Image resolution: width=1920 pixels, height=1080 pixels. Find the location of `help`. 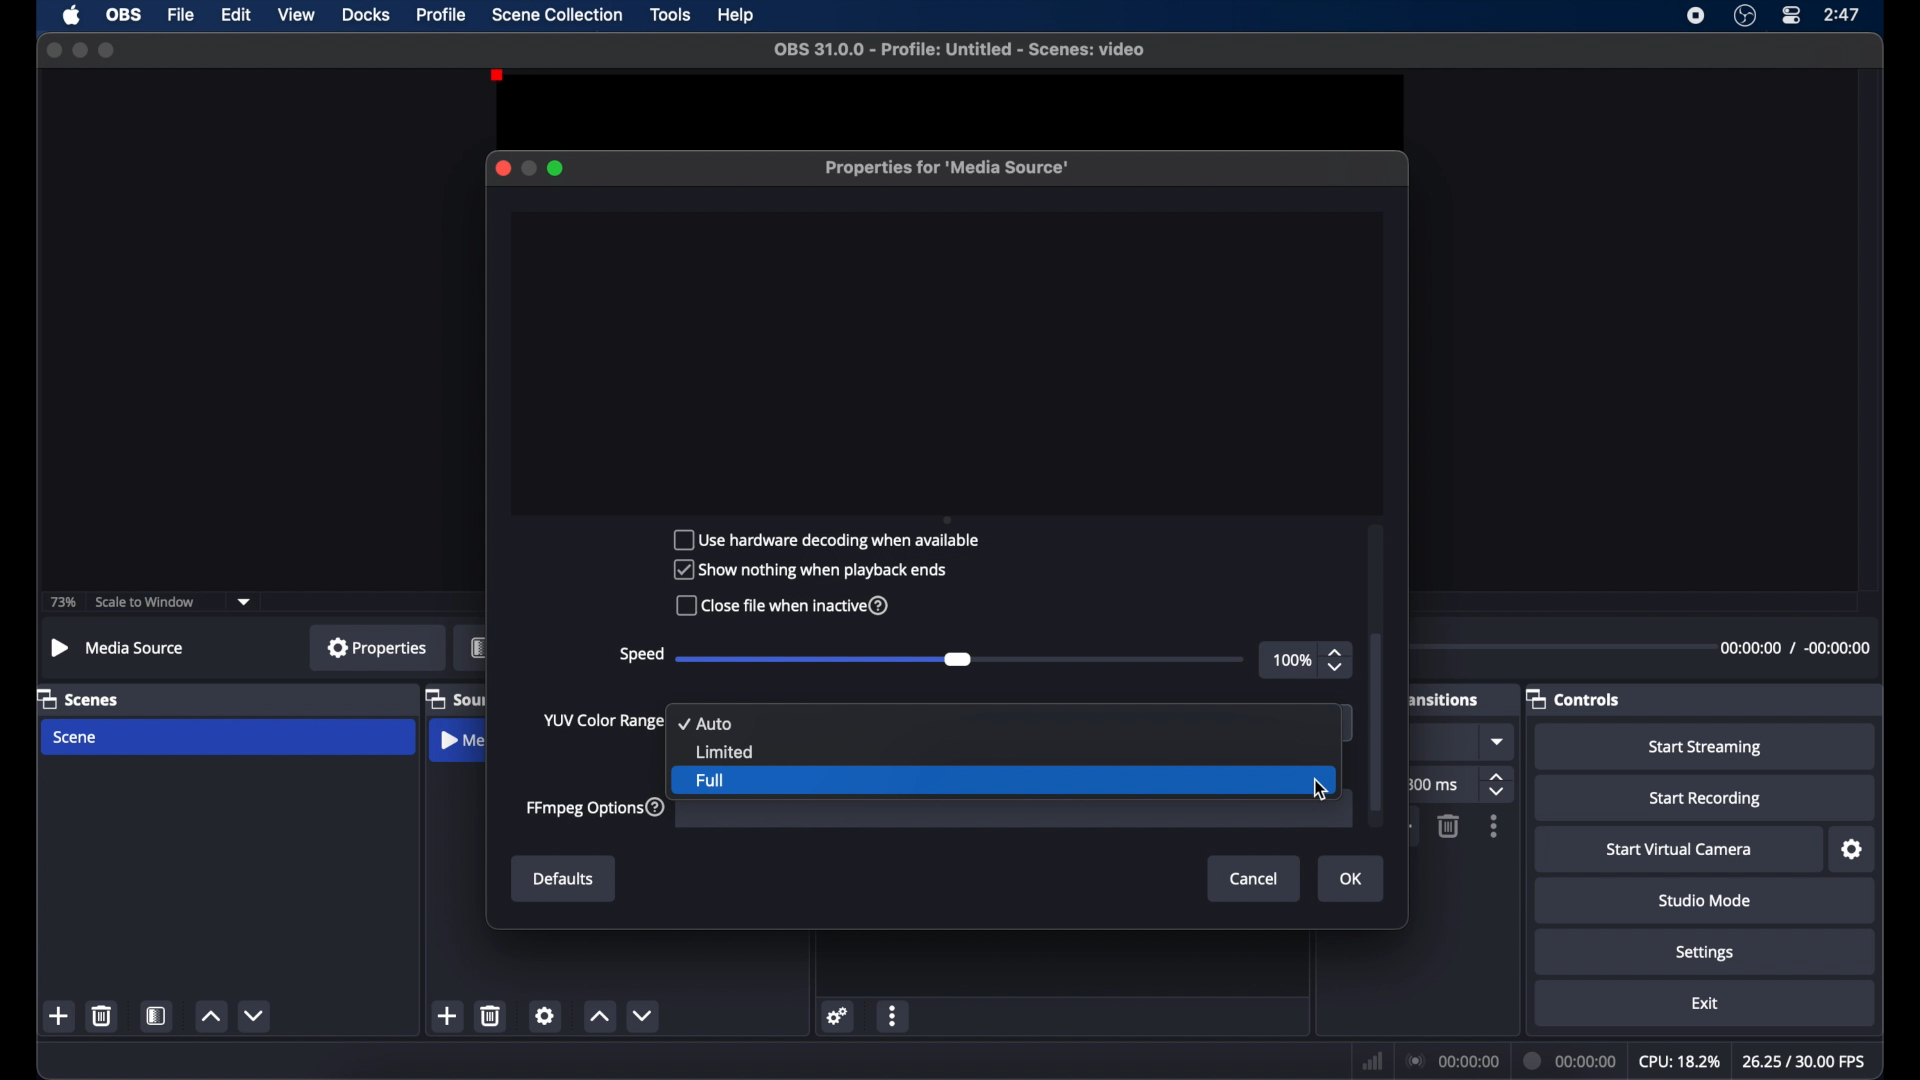

help is located at coordinates (737, 16).